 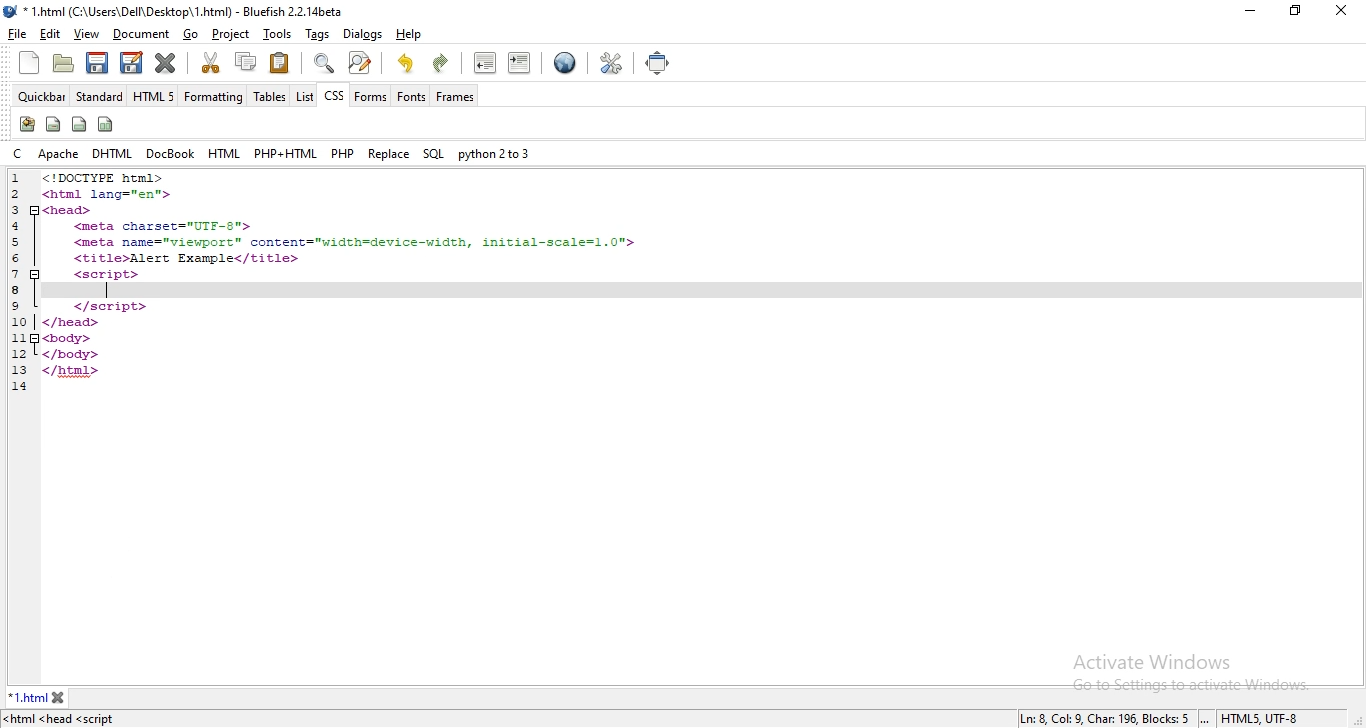 I want to click on 12, so click(x=22, y=354).